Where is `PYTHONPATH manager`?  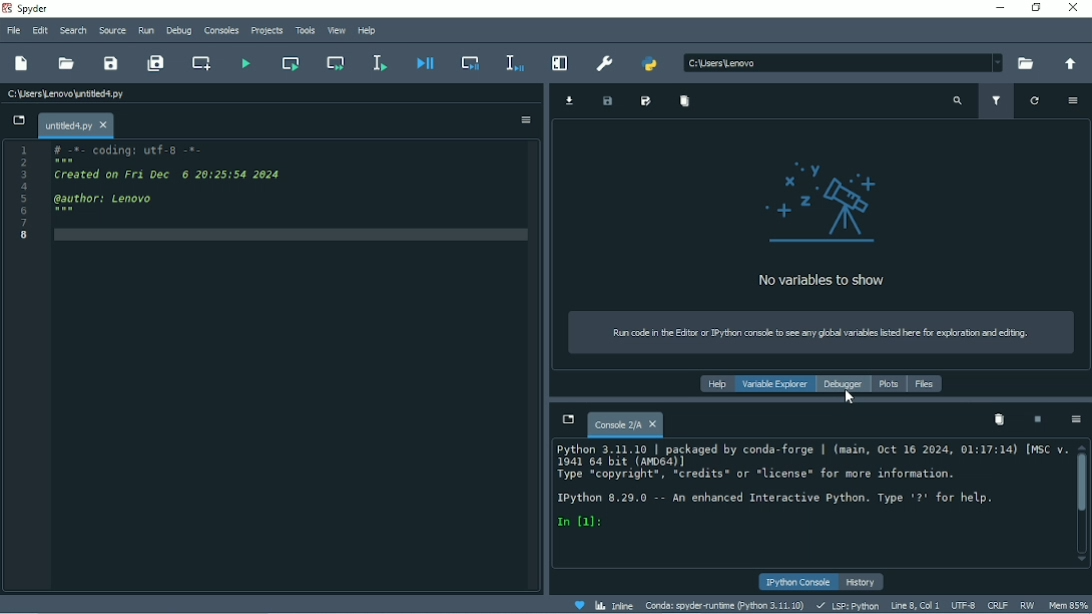
PYTHONPATH manager is located at coordinates (651, 62).